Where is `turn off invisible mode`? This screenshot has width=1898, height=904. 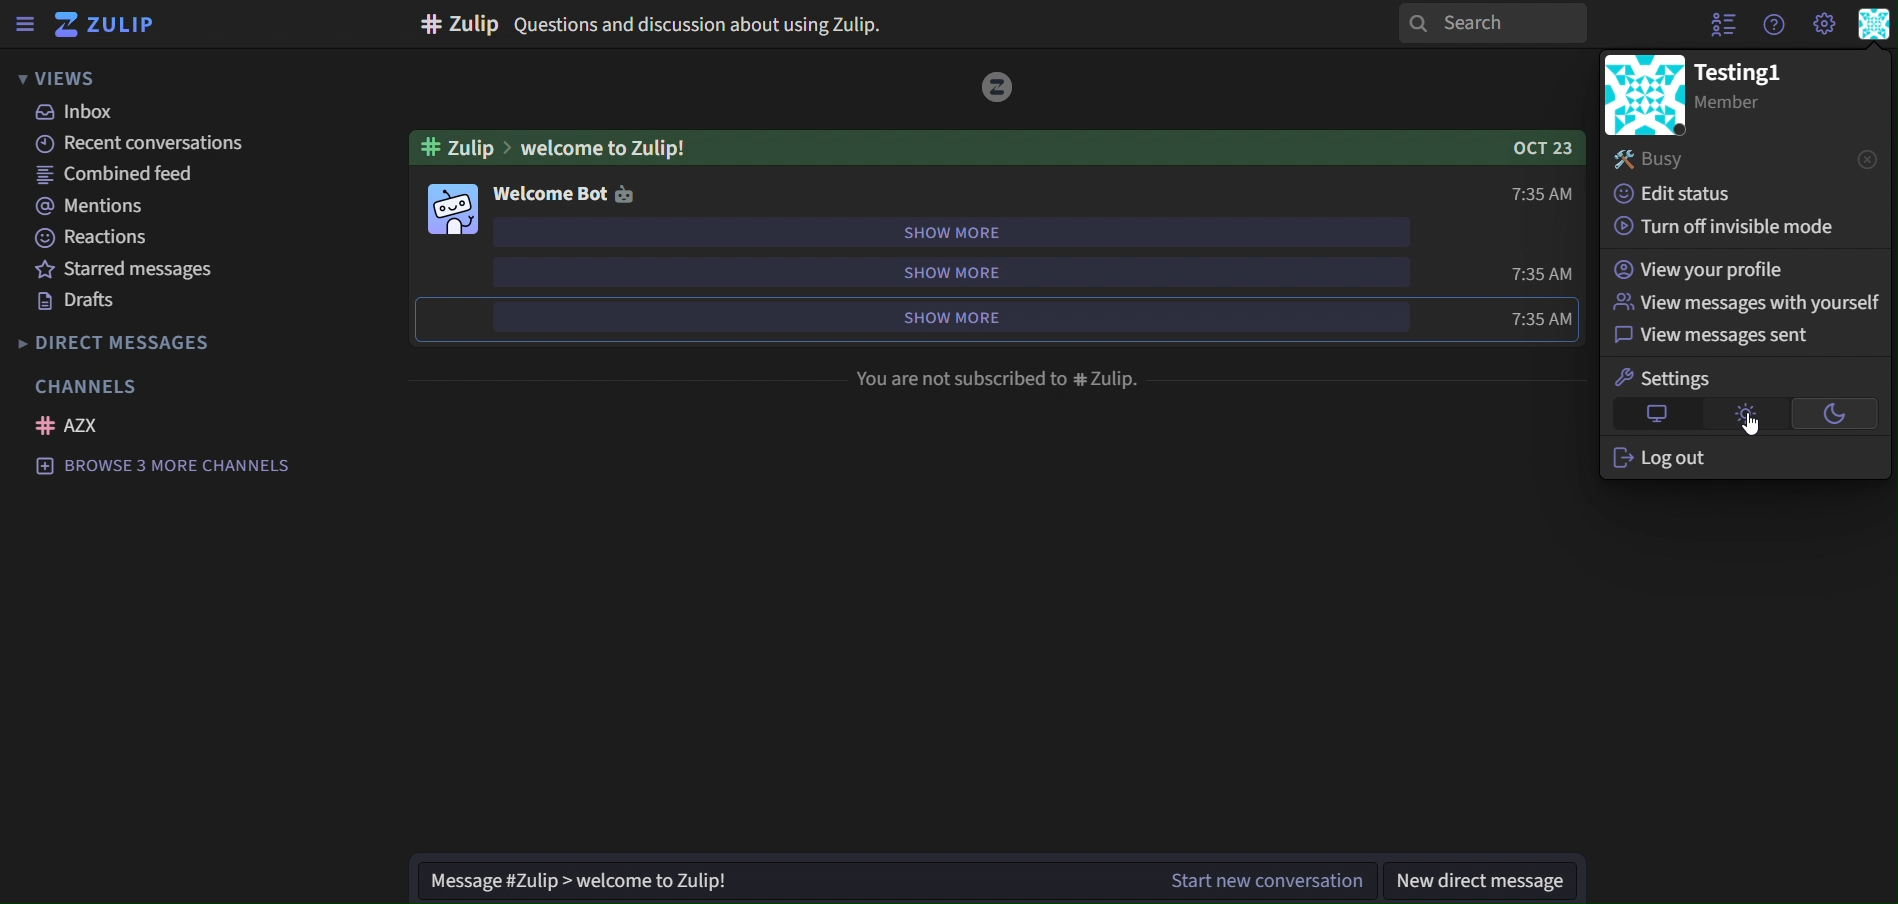
turn off invisible mode is located at coordinates (1727, 227).